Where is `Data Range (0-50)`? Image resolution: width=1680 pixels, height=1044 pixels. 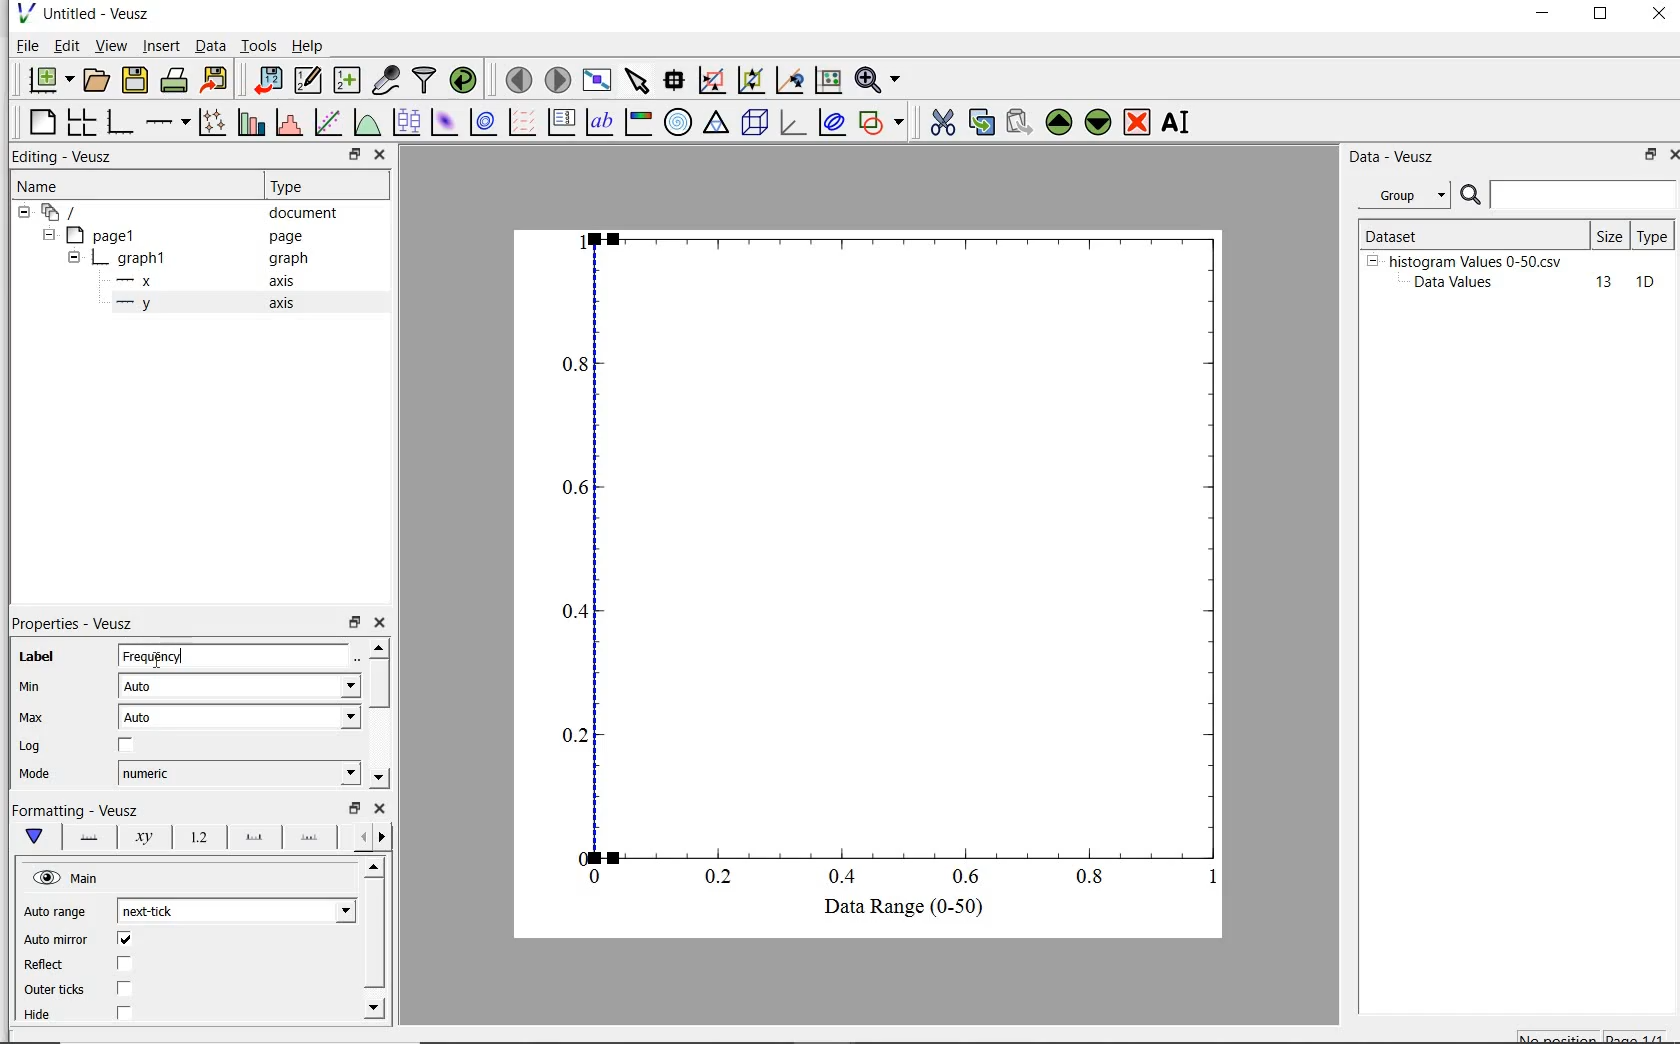 Data Range (0-50) is located at coordinates (894, 908).